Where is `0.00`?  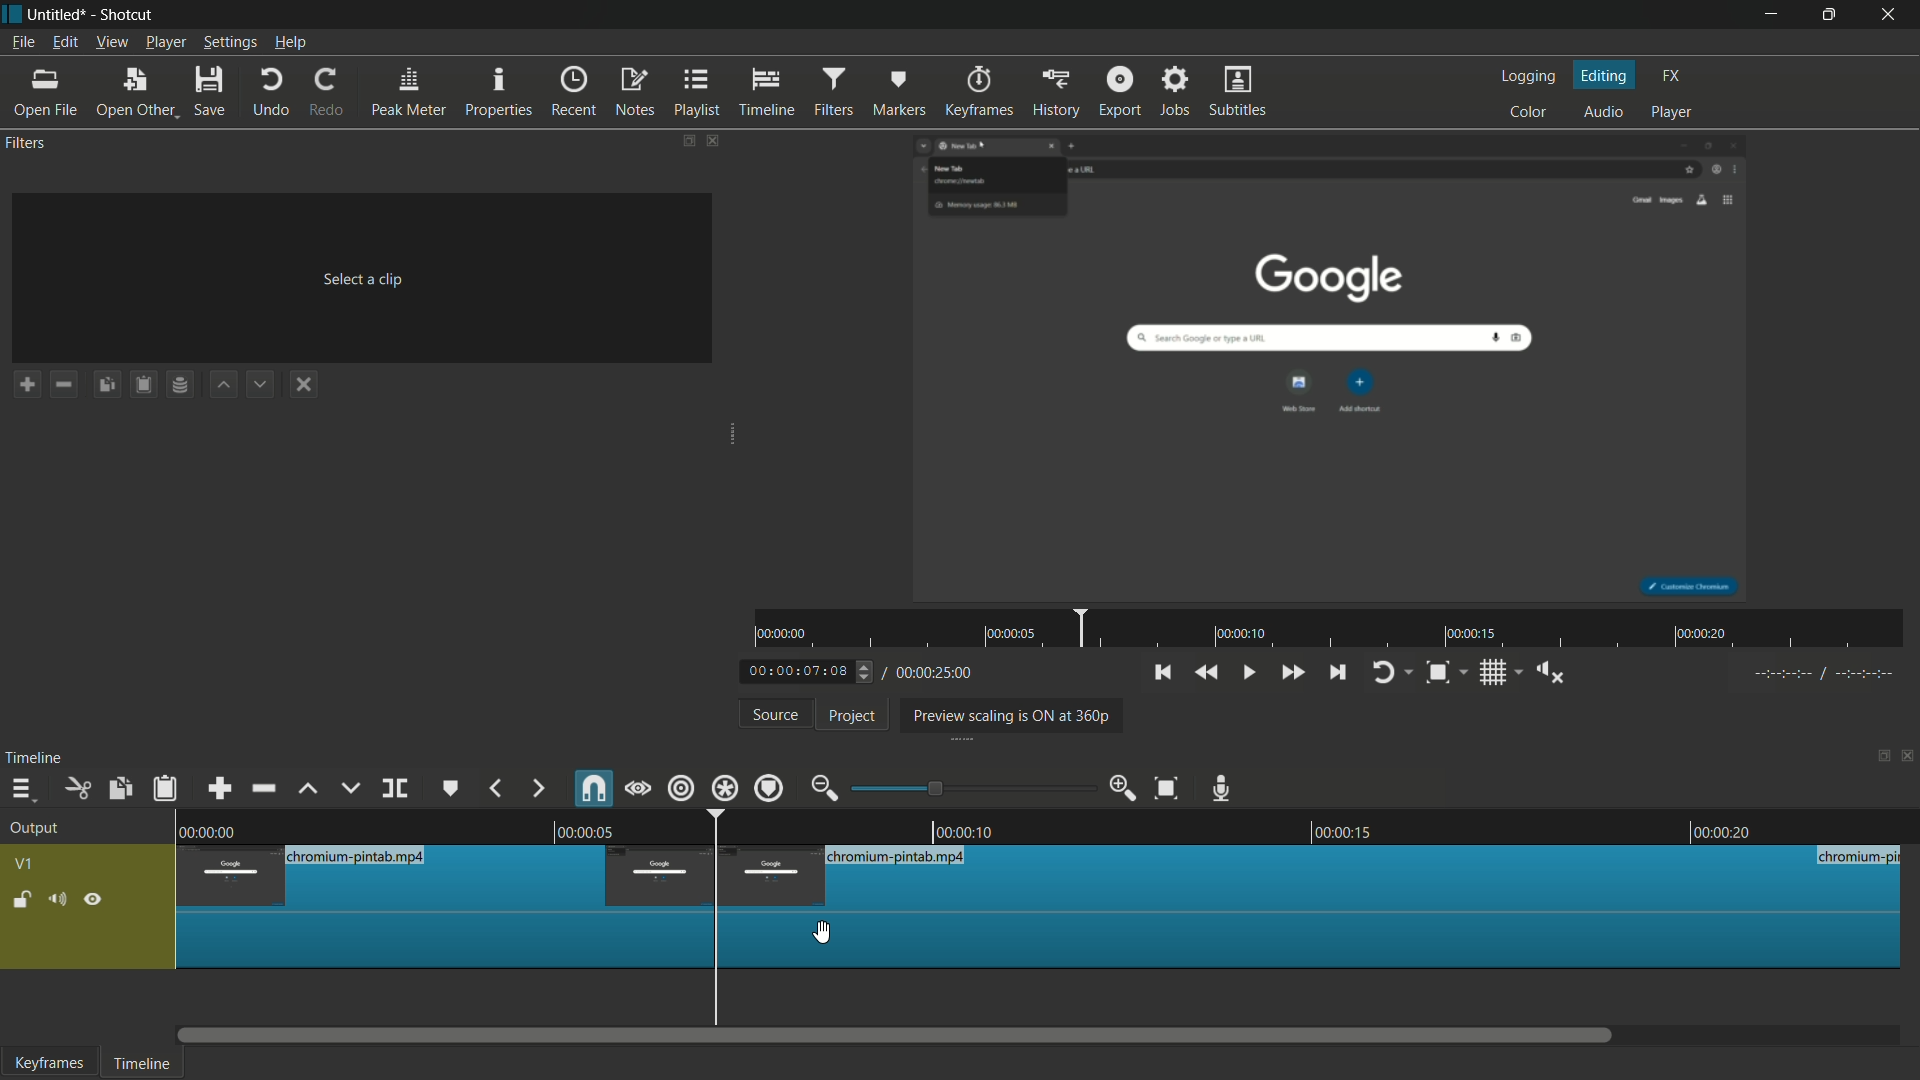
0.00 is located at coordinates (214, 829).